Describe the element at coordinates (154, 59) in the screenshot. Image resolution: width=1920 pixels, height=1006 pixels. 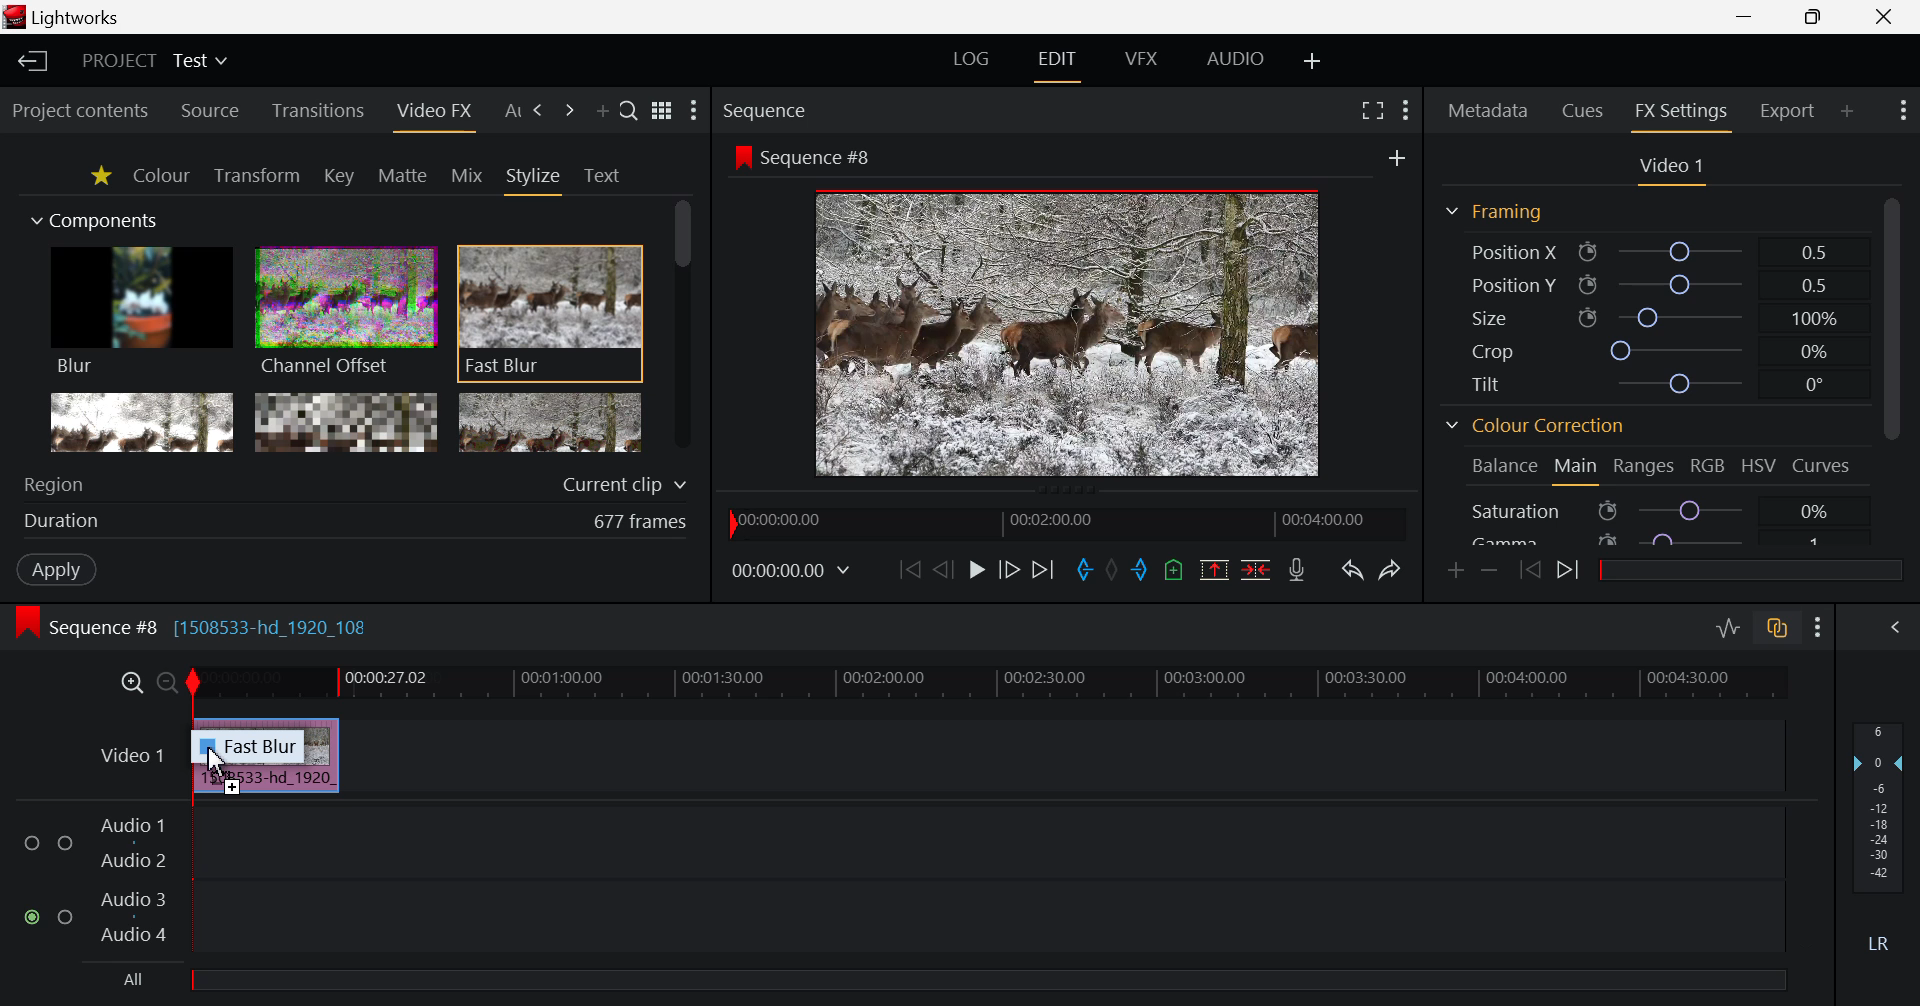
I see `Project Title` at that location.